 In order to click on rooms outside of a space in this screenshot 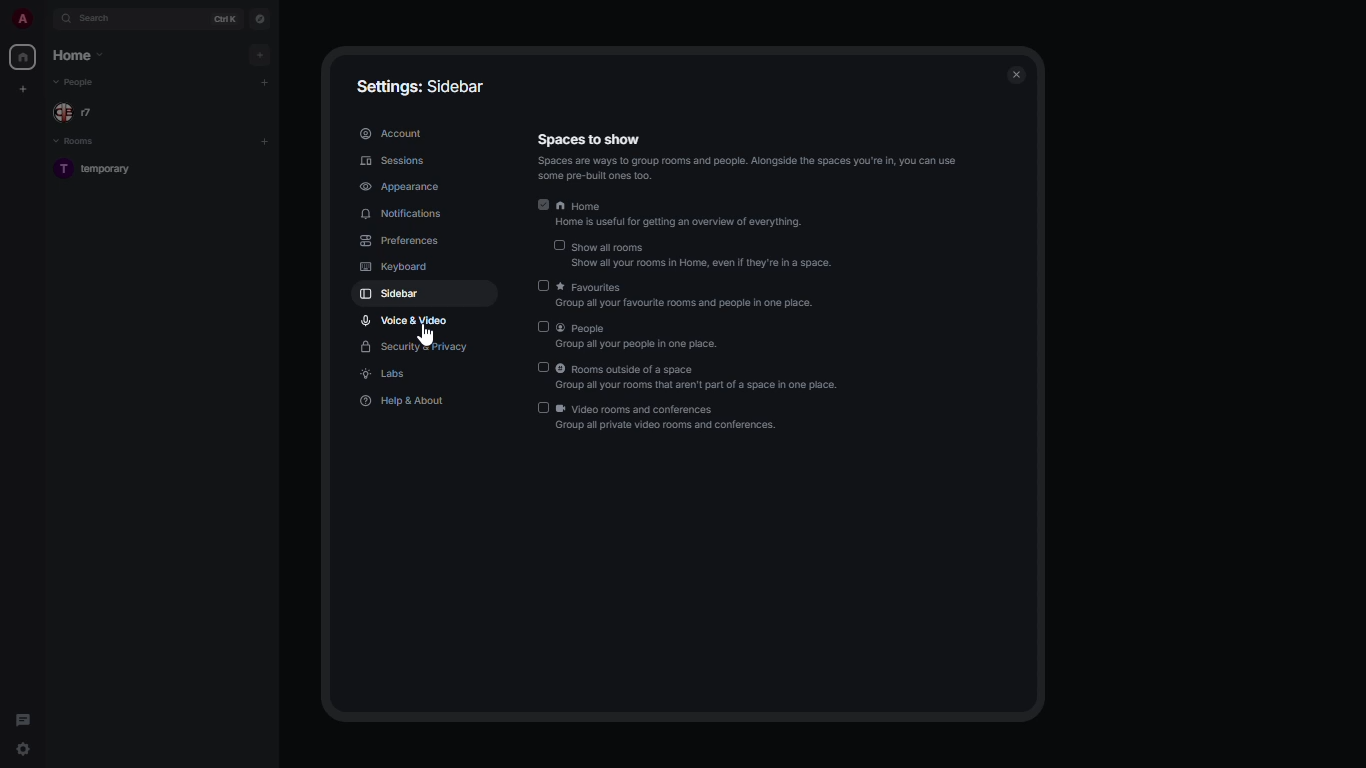, I will do `click(700, 379)`.